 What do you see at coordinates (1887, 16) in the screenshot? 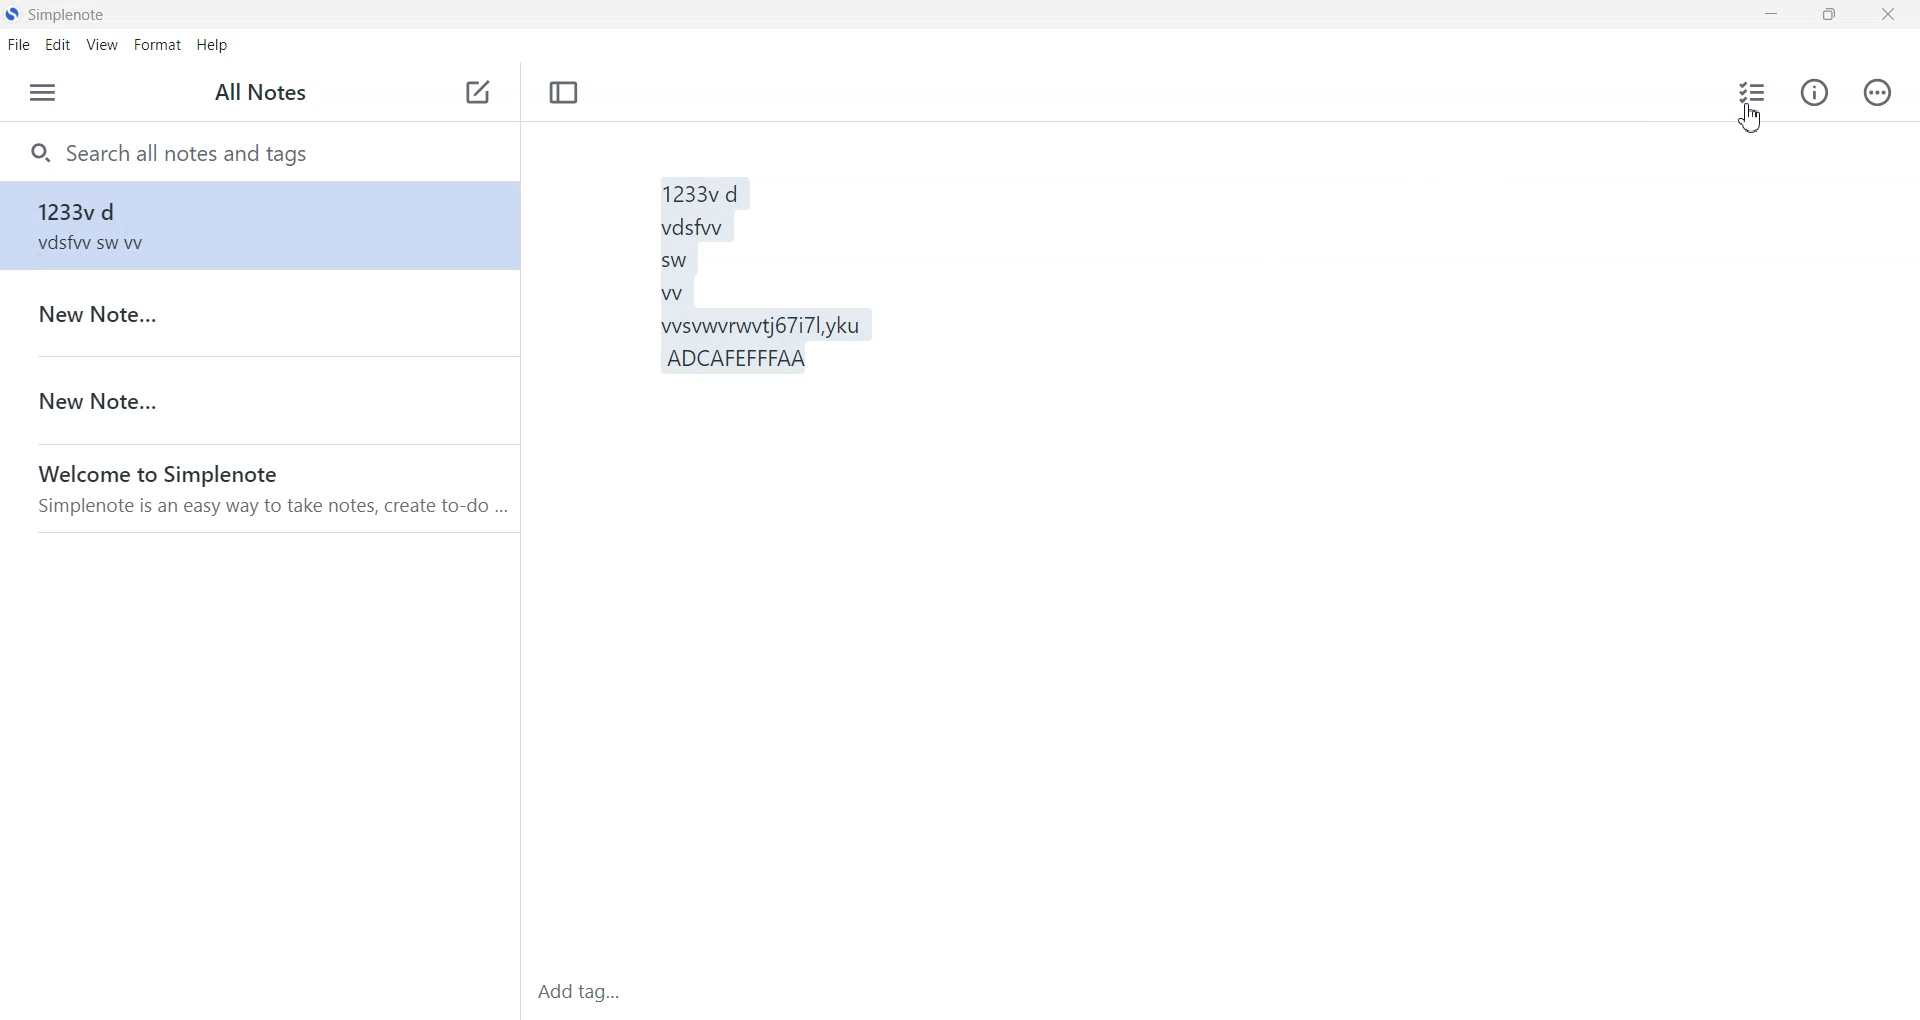
I see `Close` at bounding box center [1887, 16].